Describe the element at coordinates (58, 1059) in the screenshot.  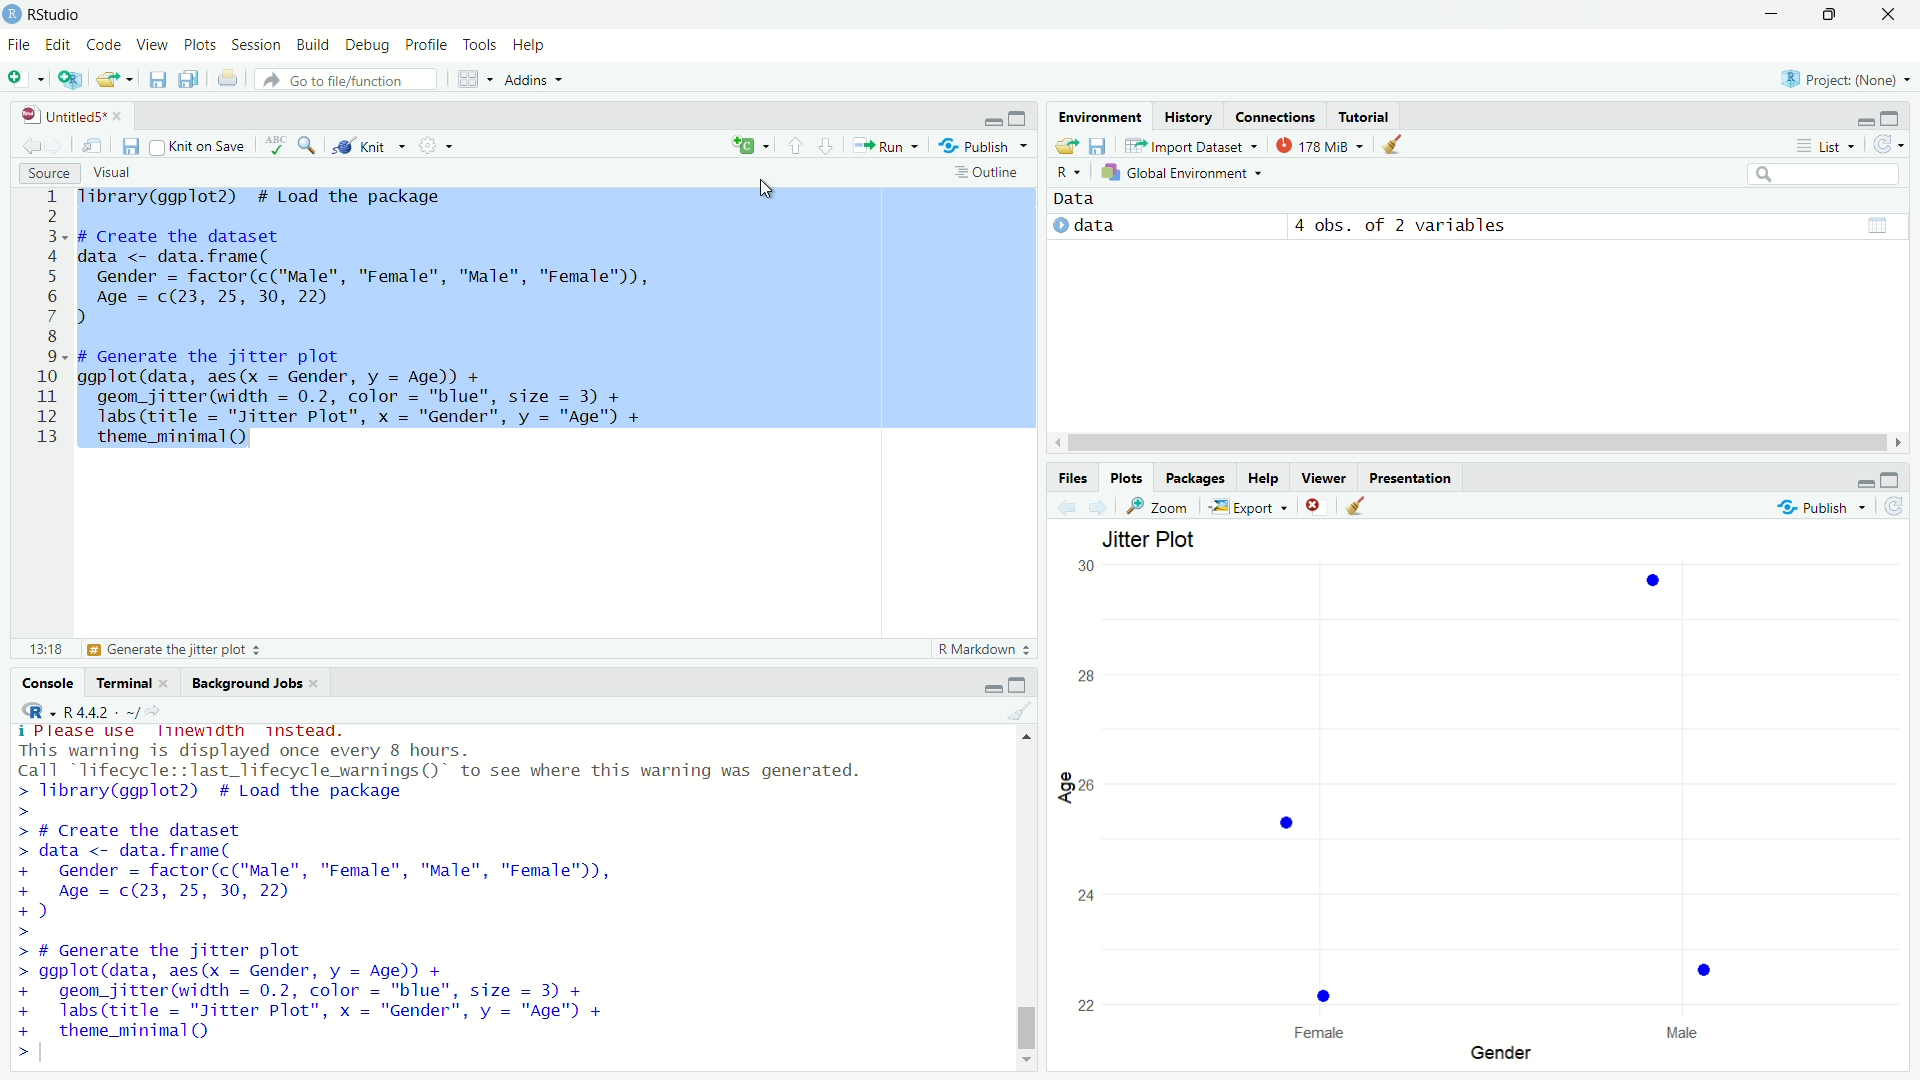
I see `typing cursor` at that location.